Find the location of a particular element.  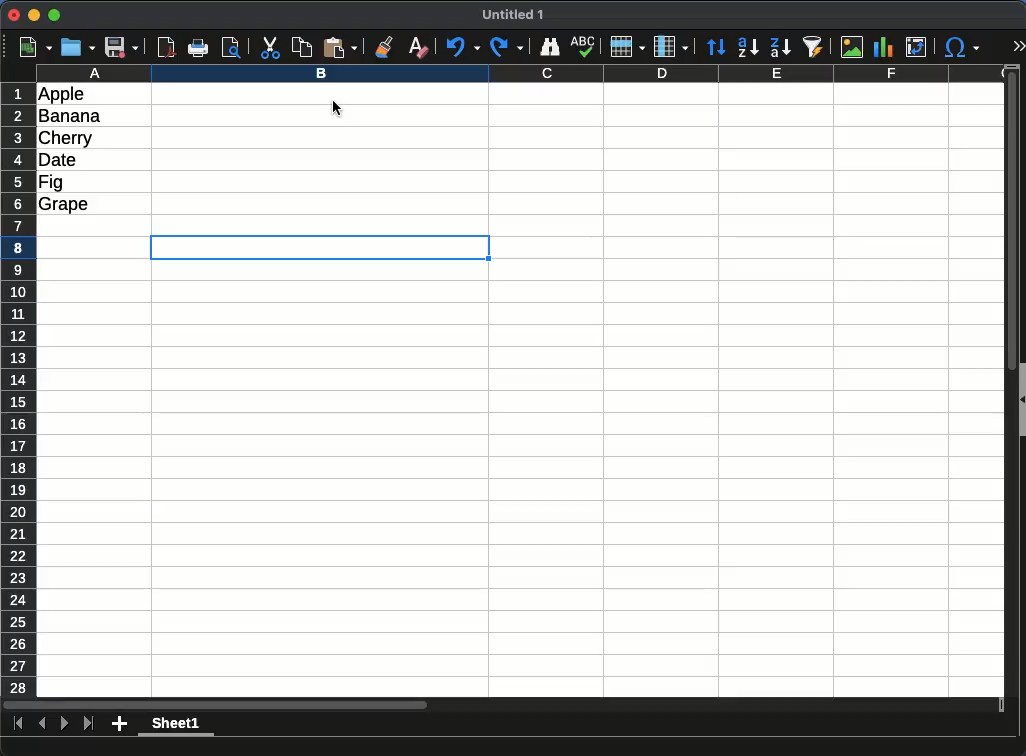

column is located at coordinates (671, 47).